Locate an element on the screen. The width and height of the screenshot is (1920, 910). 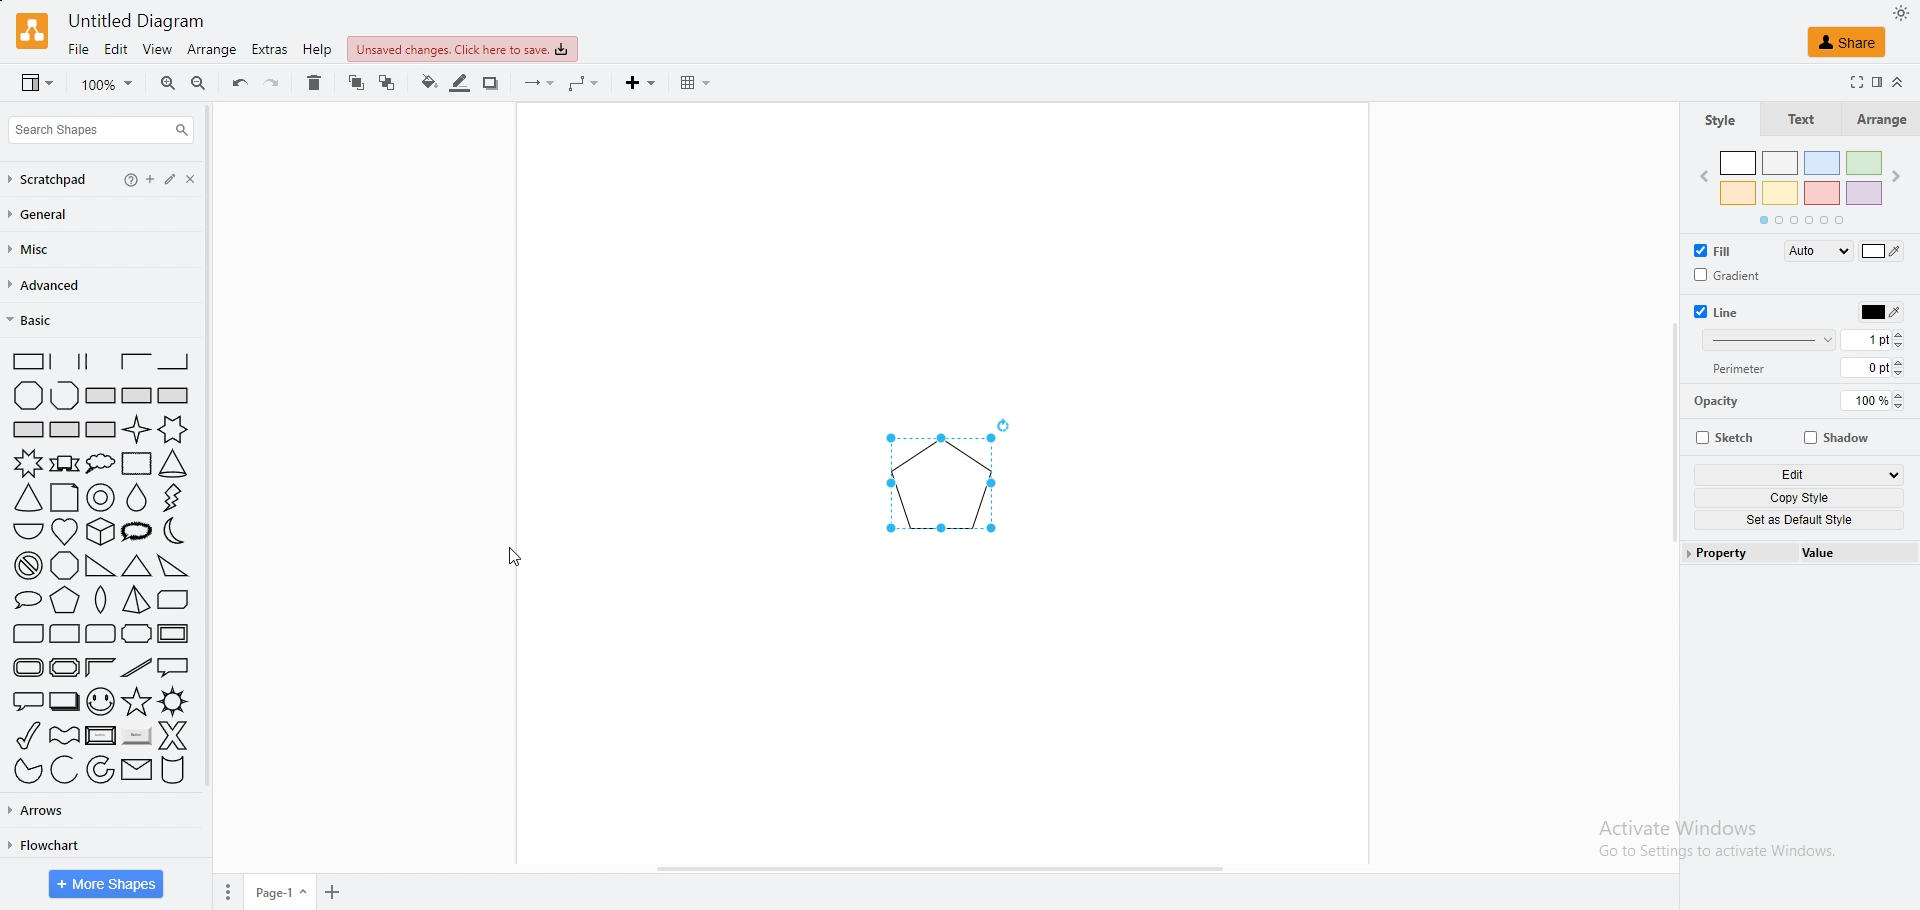
view is located at coordinates (37, 84).